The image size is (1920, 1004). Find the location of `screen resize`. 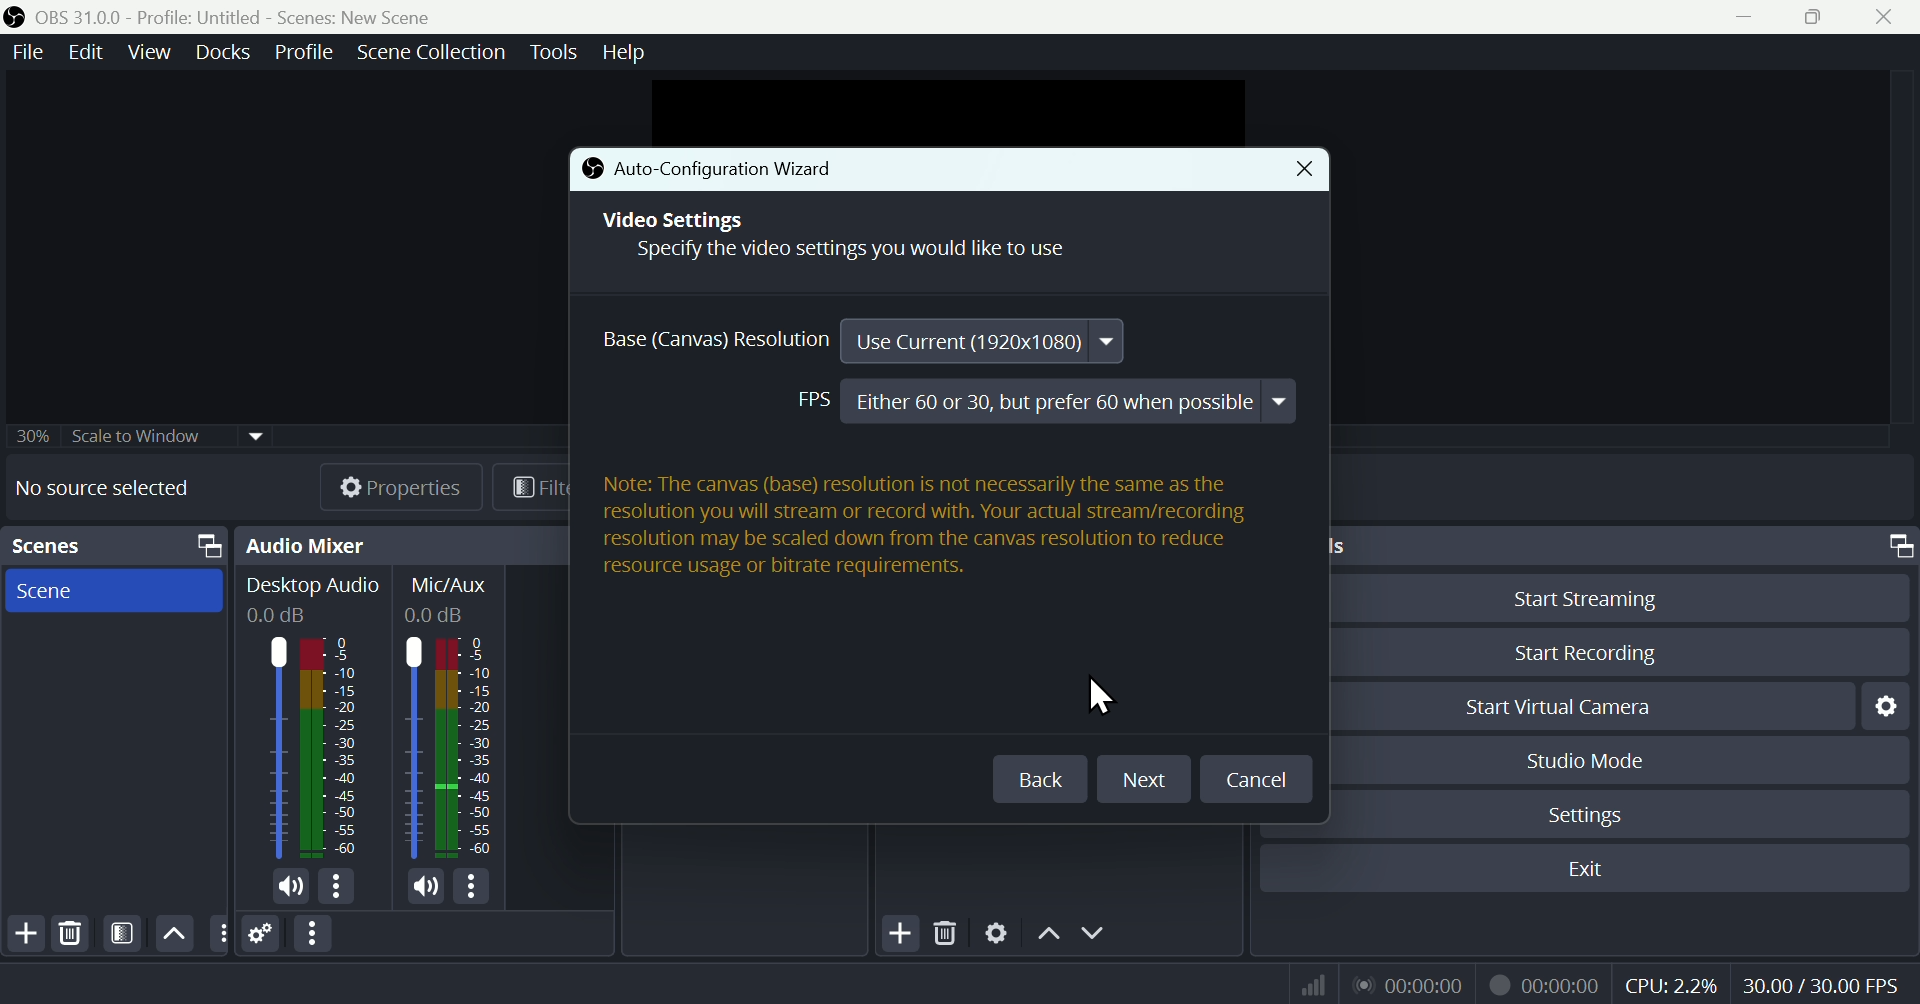

screen resize is located at coordinates (1895, 546).